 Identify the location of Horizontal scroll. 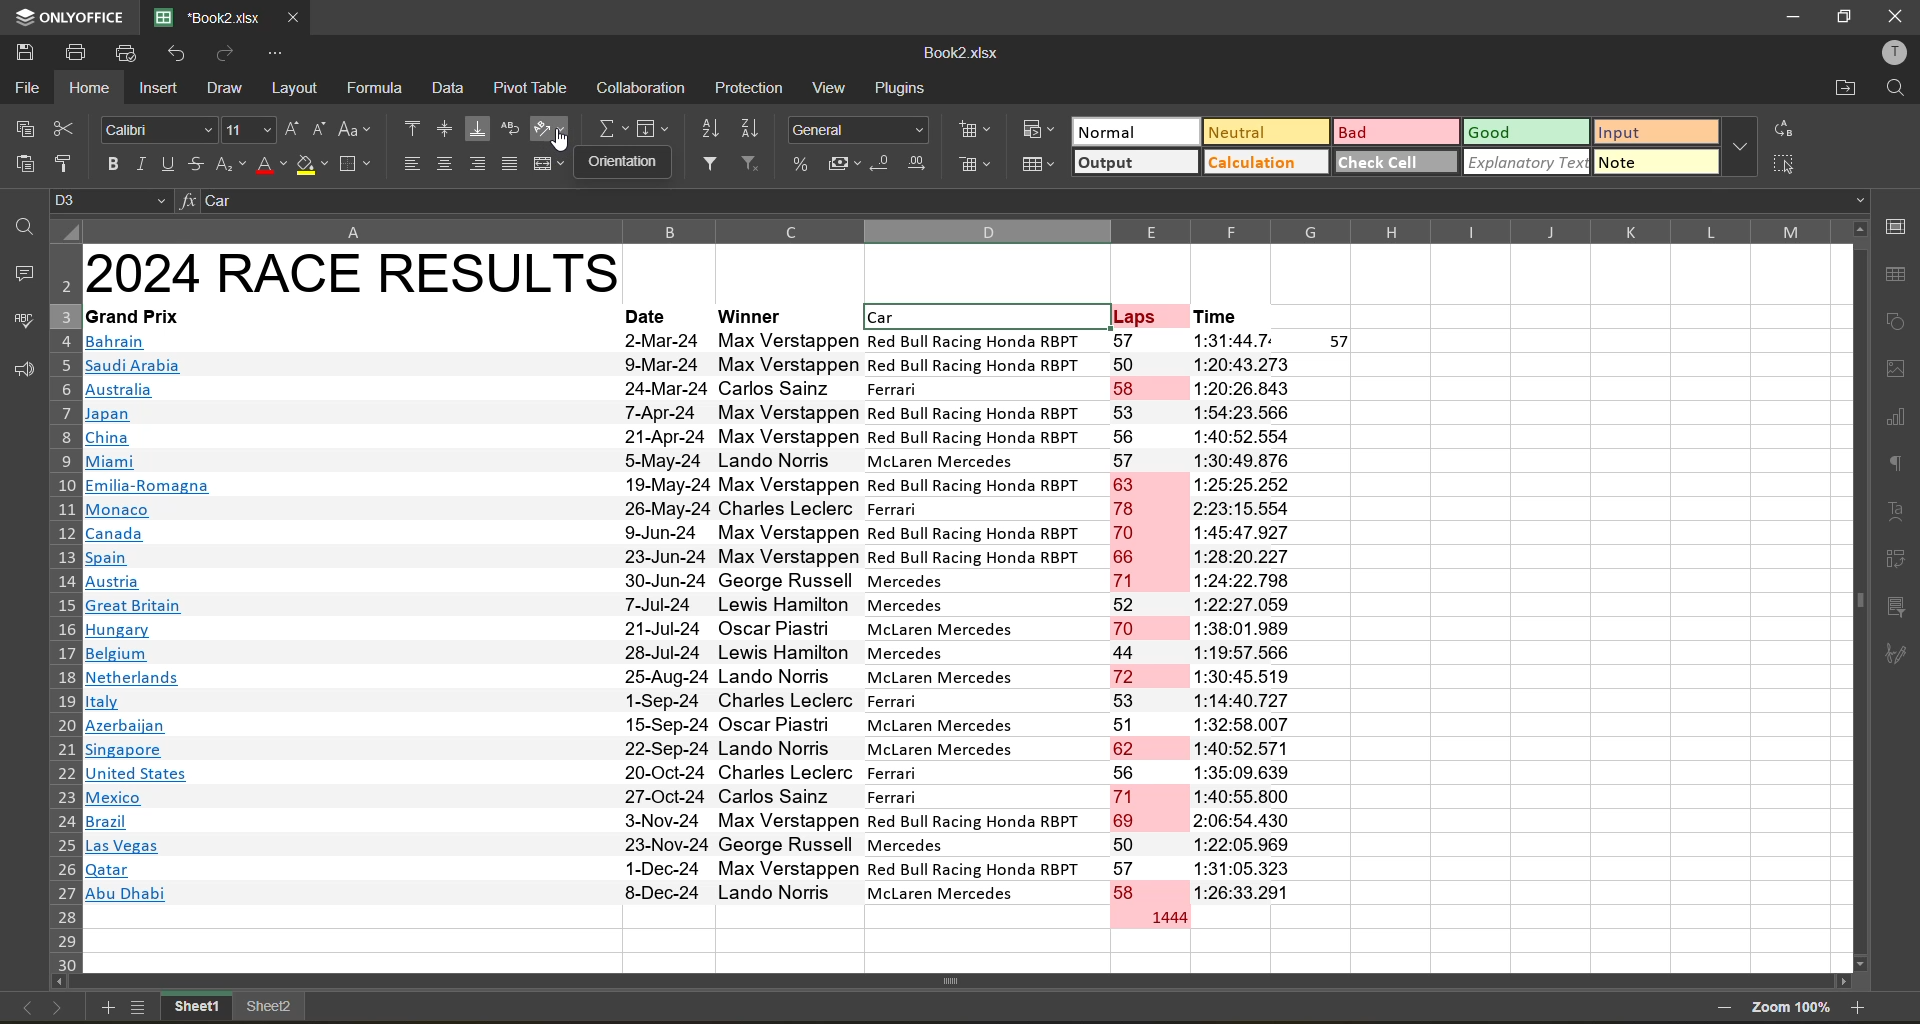
(959, 979).